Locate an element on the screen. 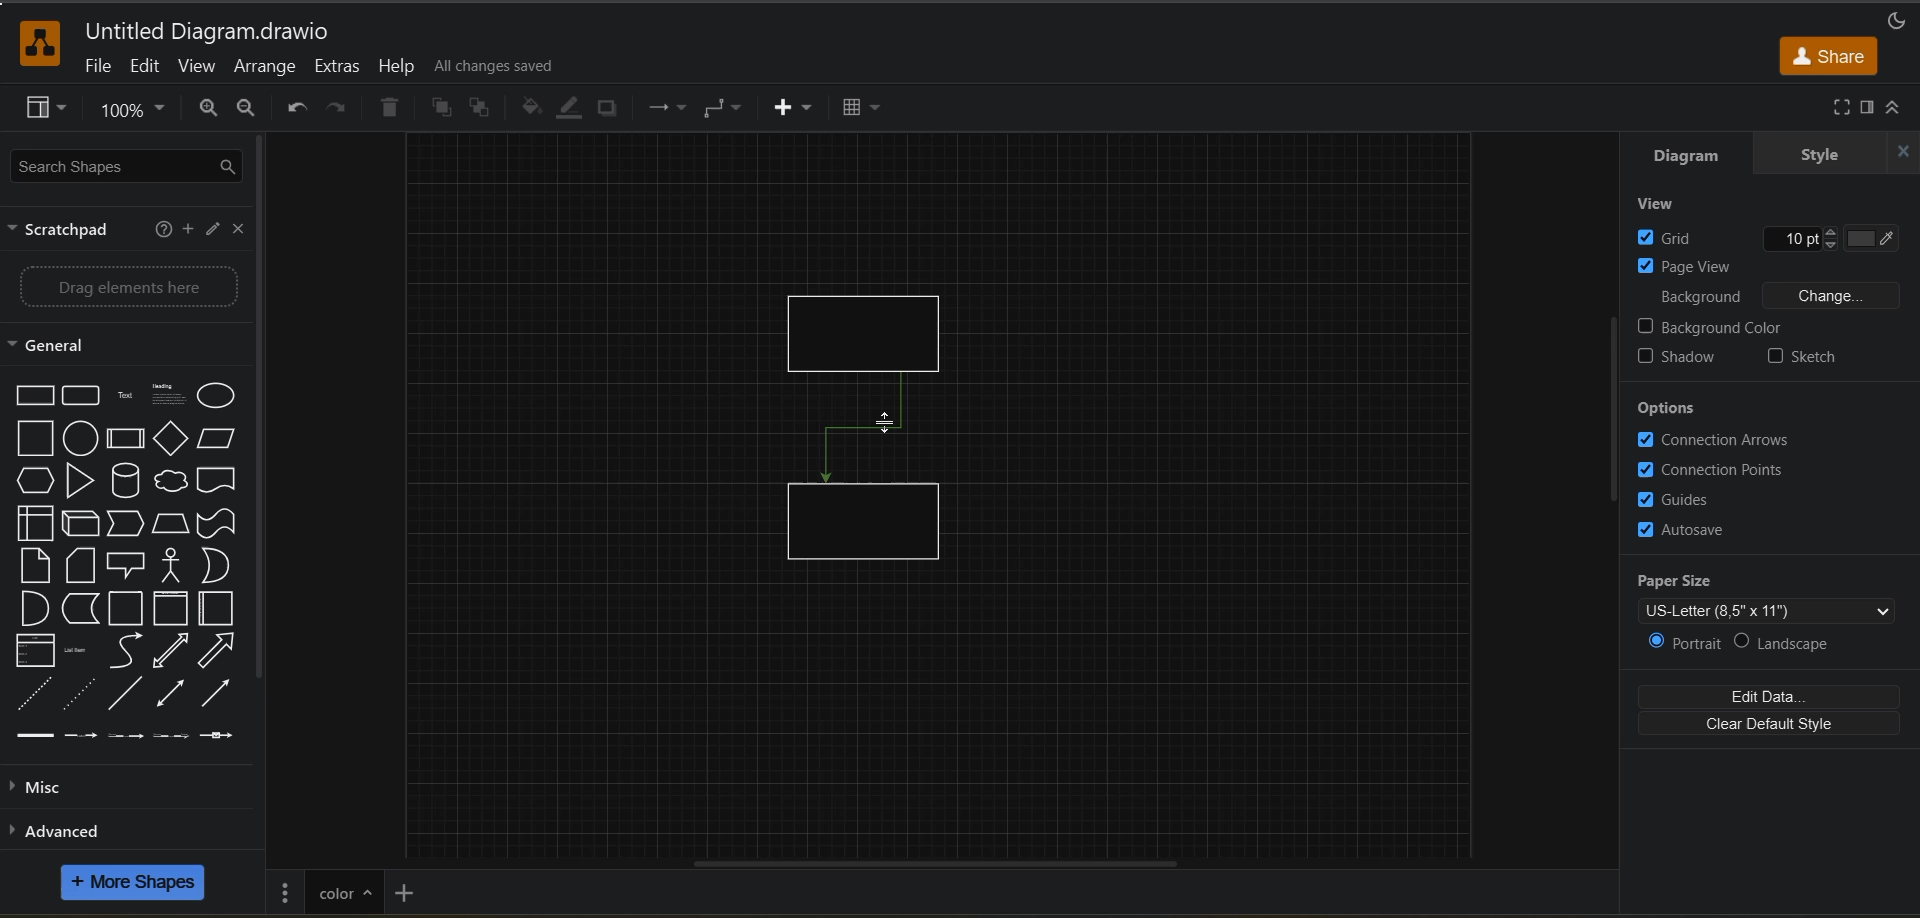  page title is located at coordinates (343, 890).